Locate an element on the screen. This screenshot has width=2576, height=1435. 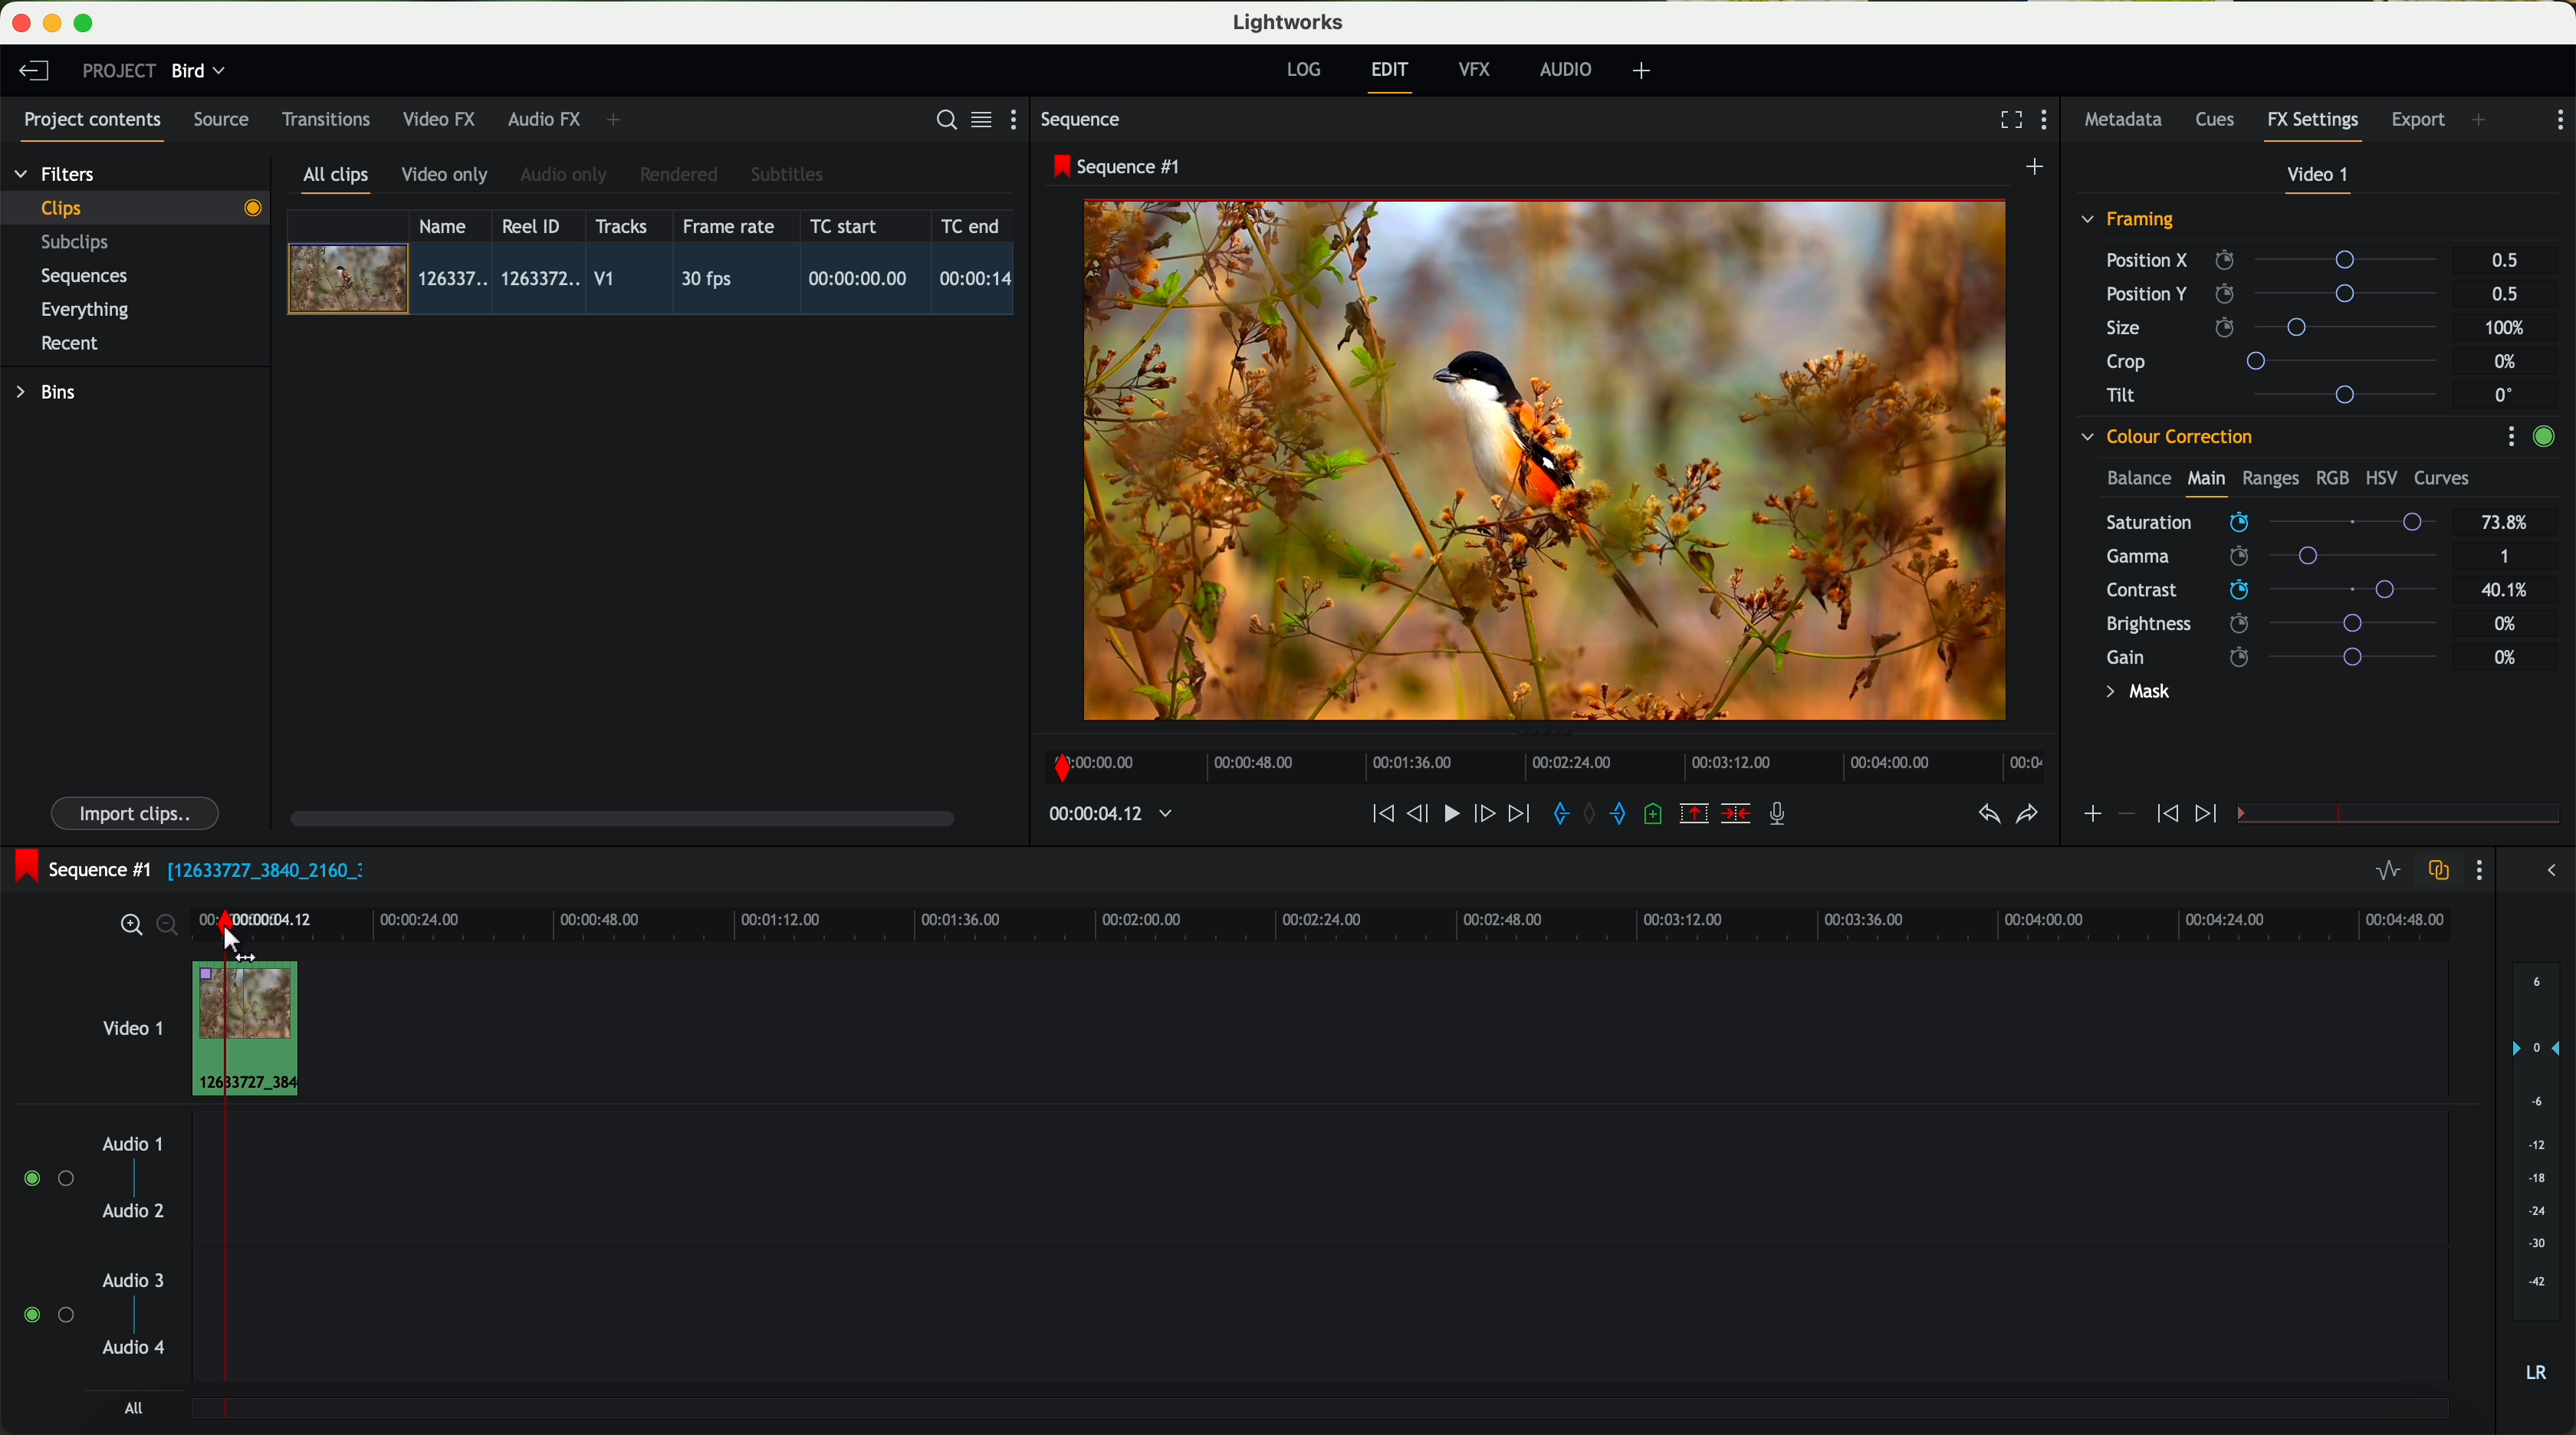
show settings menu is located at coordinates (2510, 436).